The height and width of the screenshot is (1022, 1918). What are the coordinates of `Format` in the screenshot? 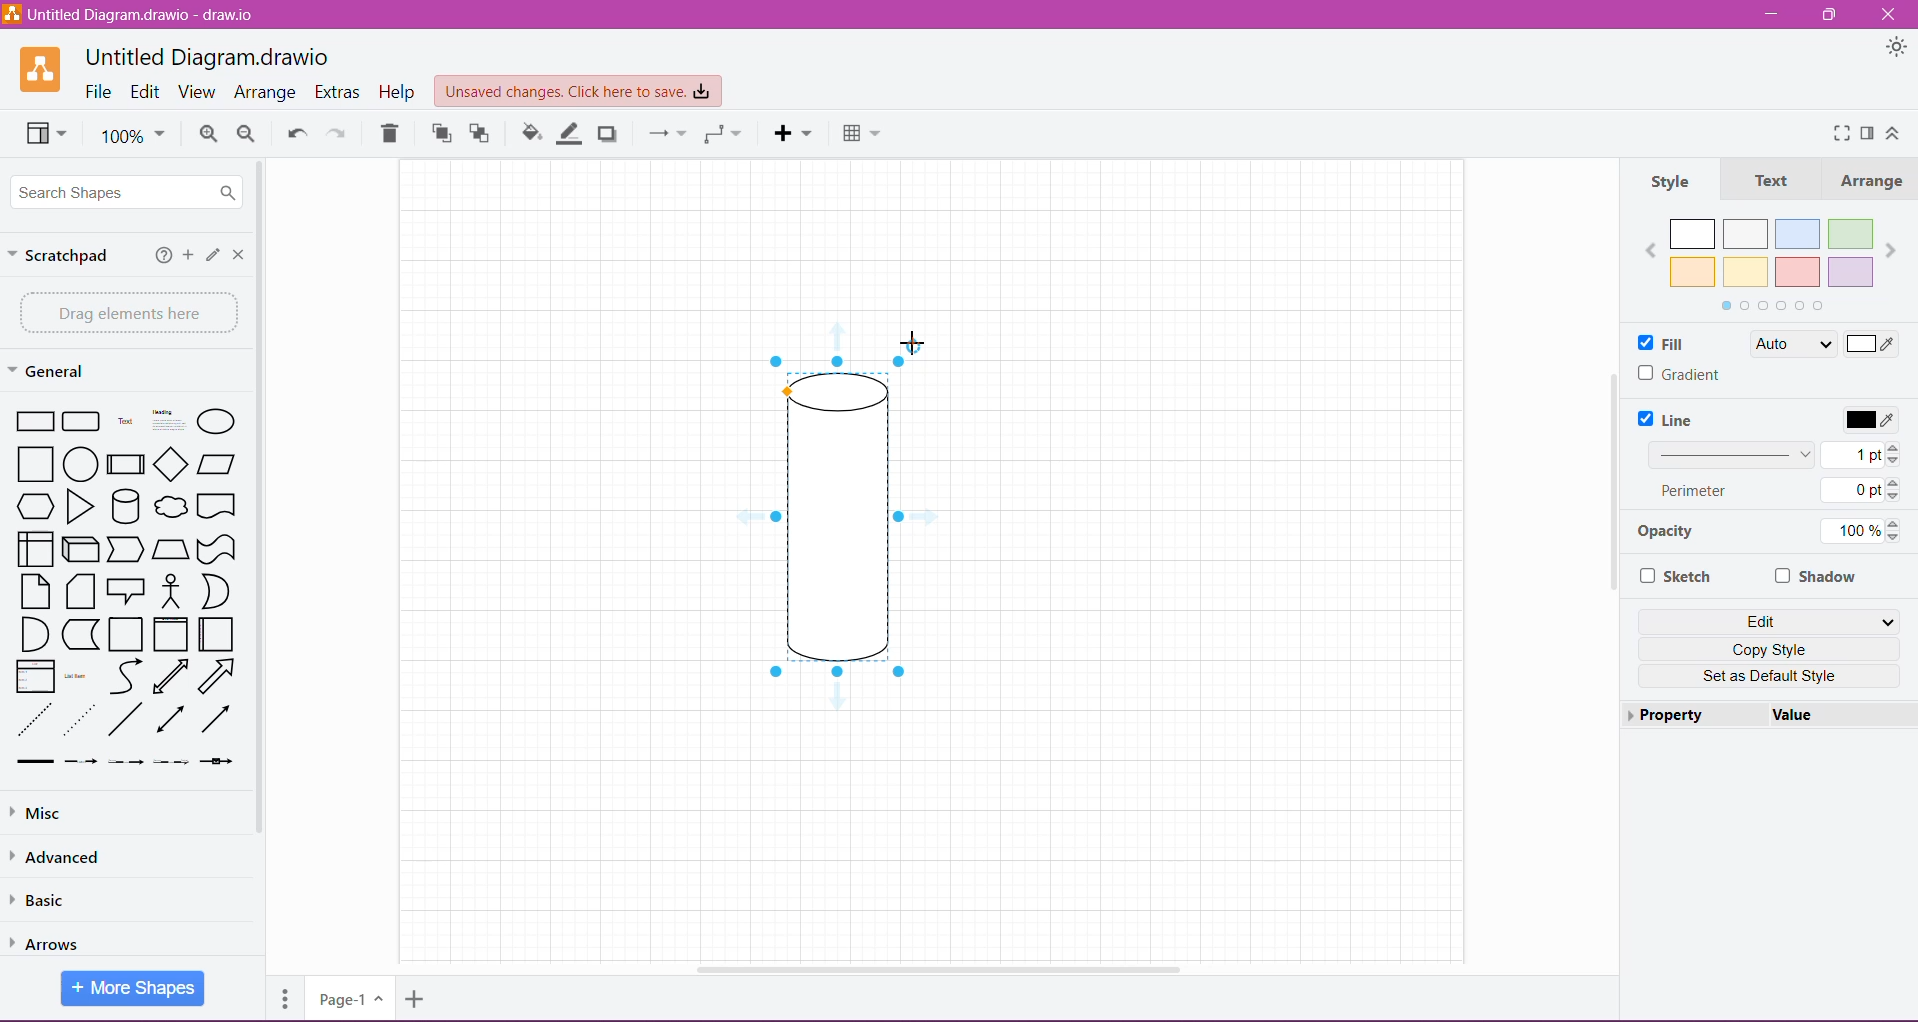 It's located at (1869, 134).